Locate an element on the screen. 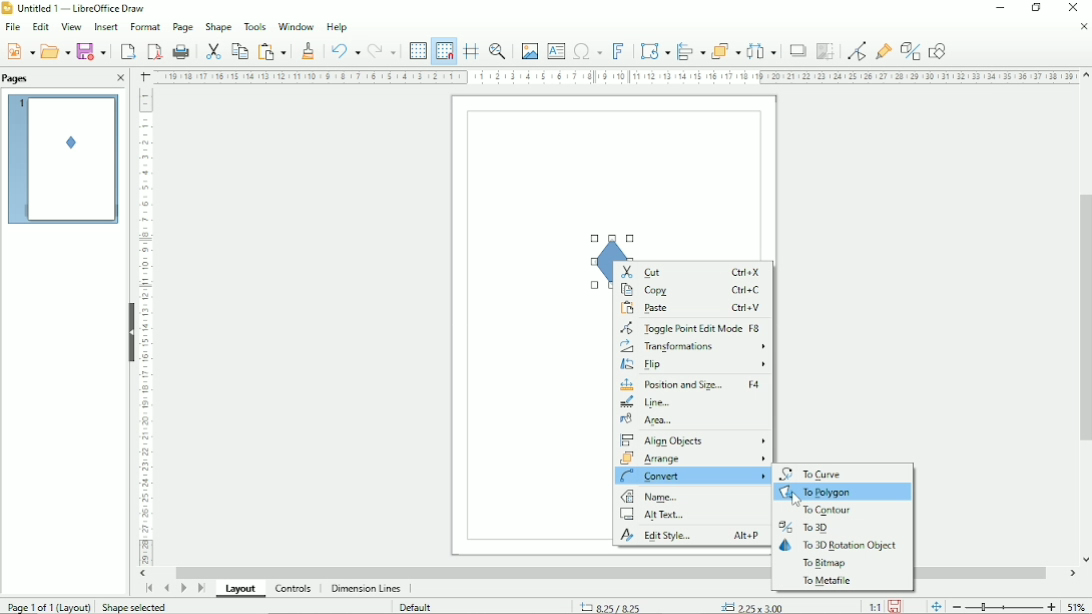  Cursor is located at coordinates (796, 499).